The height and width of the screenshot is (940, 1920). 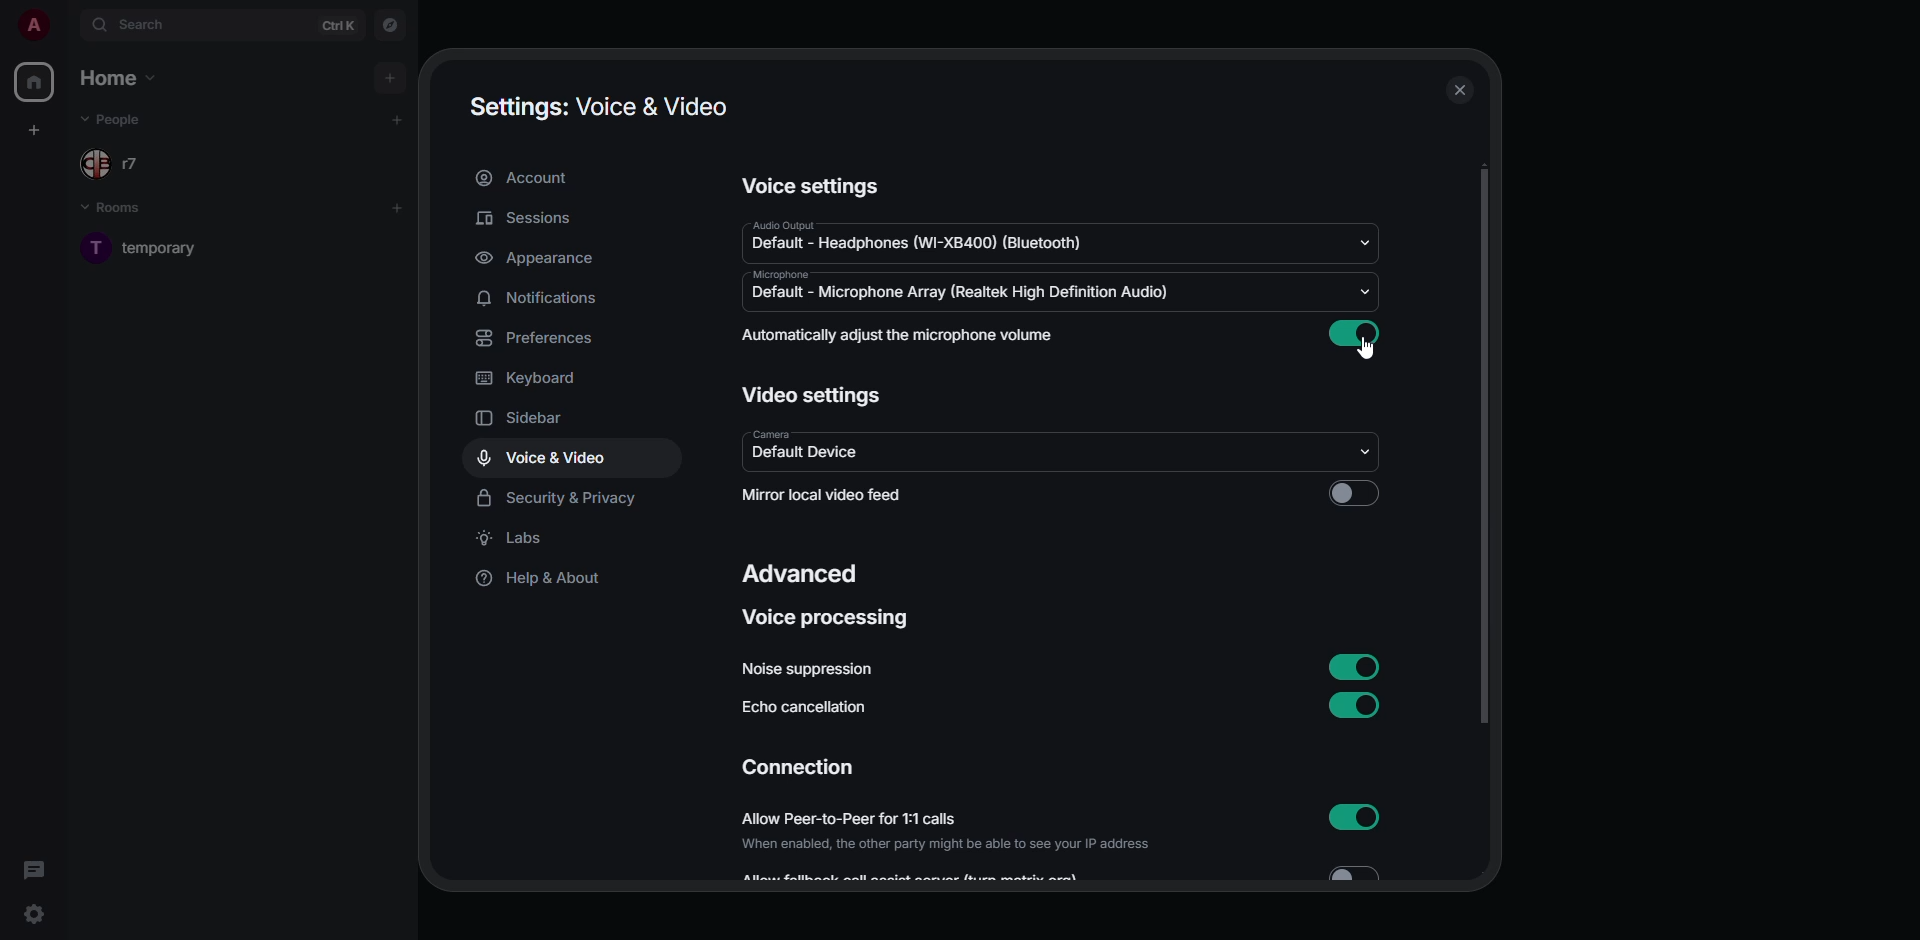 I want to click on a, so click(x=34, y=23).